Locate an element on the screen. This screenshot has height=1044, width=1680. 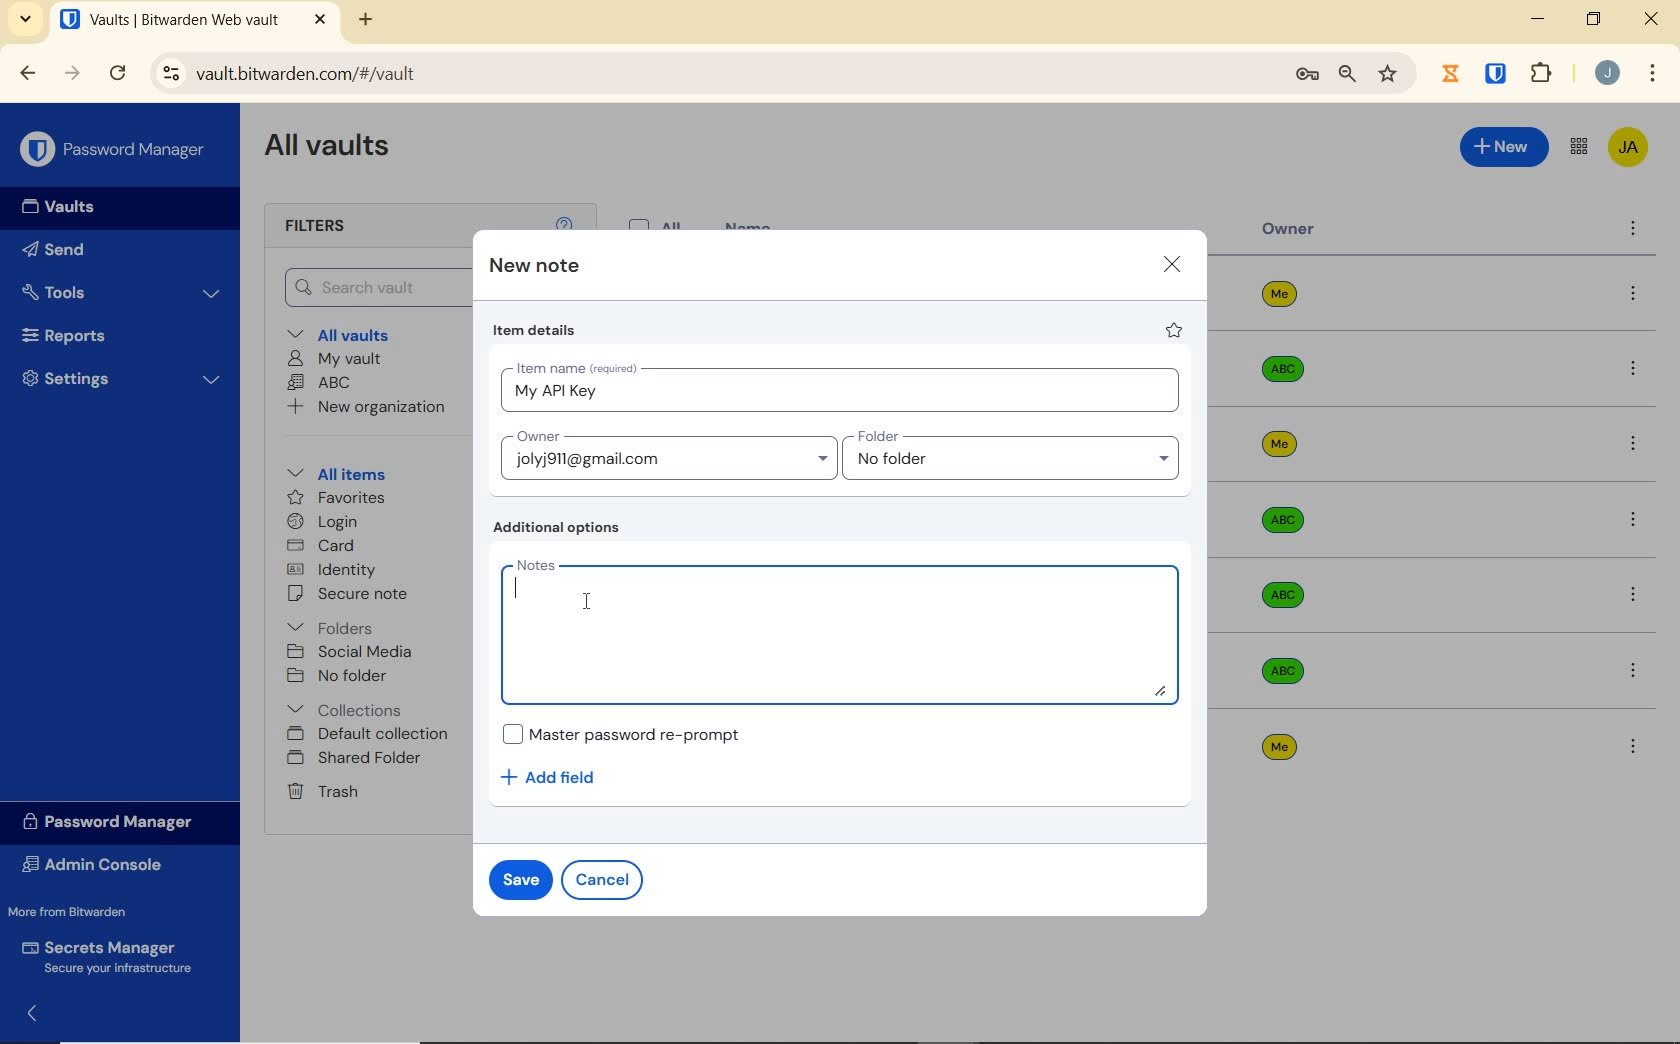
more options is located at coordinates (1633, 231).